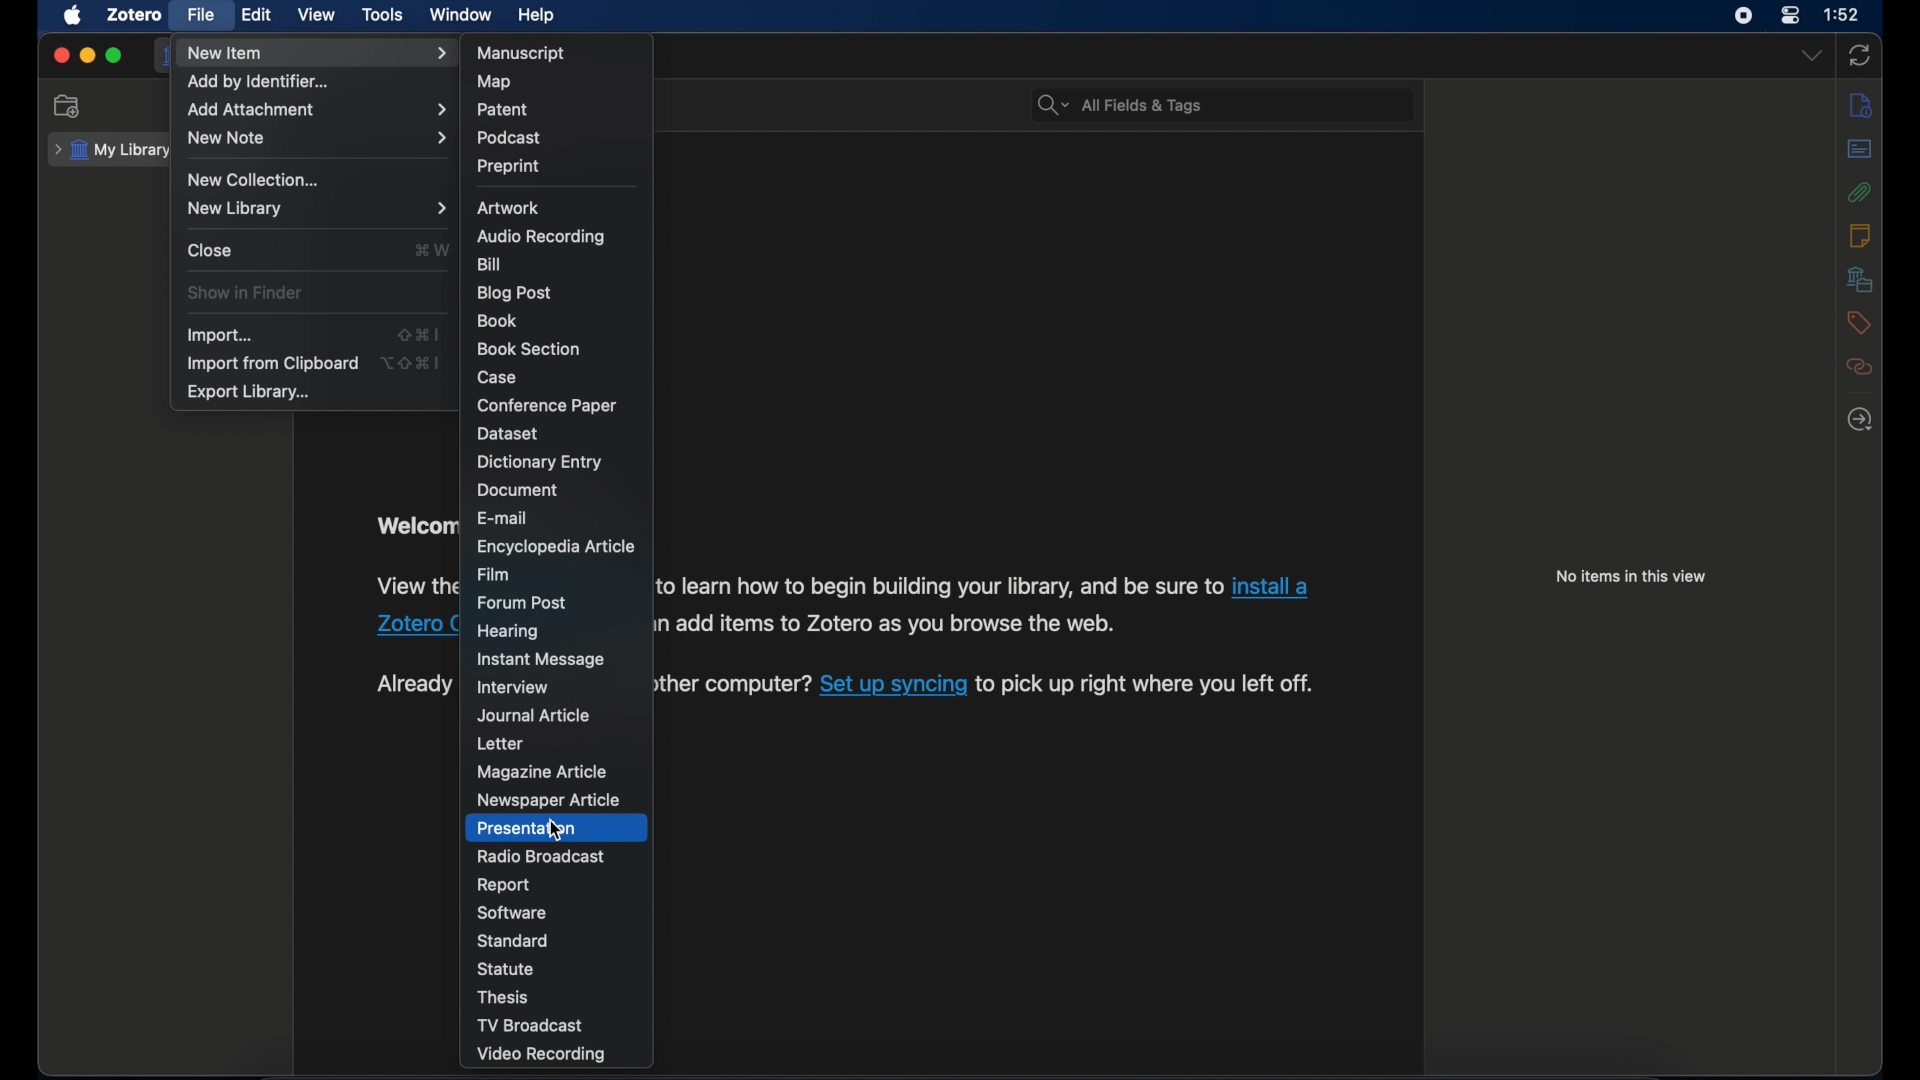 Image resolution: width=1920 pixels, height=1080 pixels. What do you see at coordinates (508, 632) in the screenshot?
I see `hearing` at bounding box center [508, 632].